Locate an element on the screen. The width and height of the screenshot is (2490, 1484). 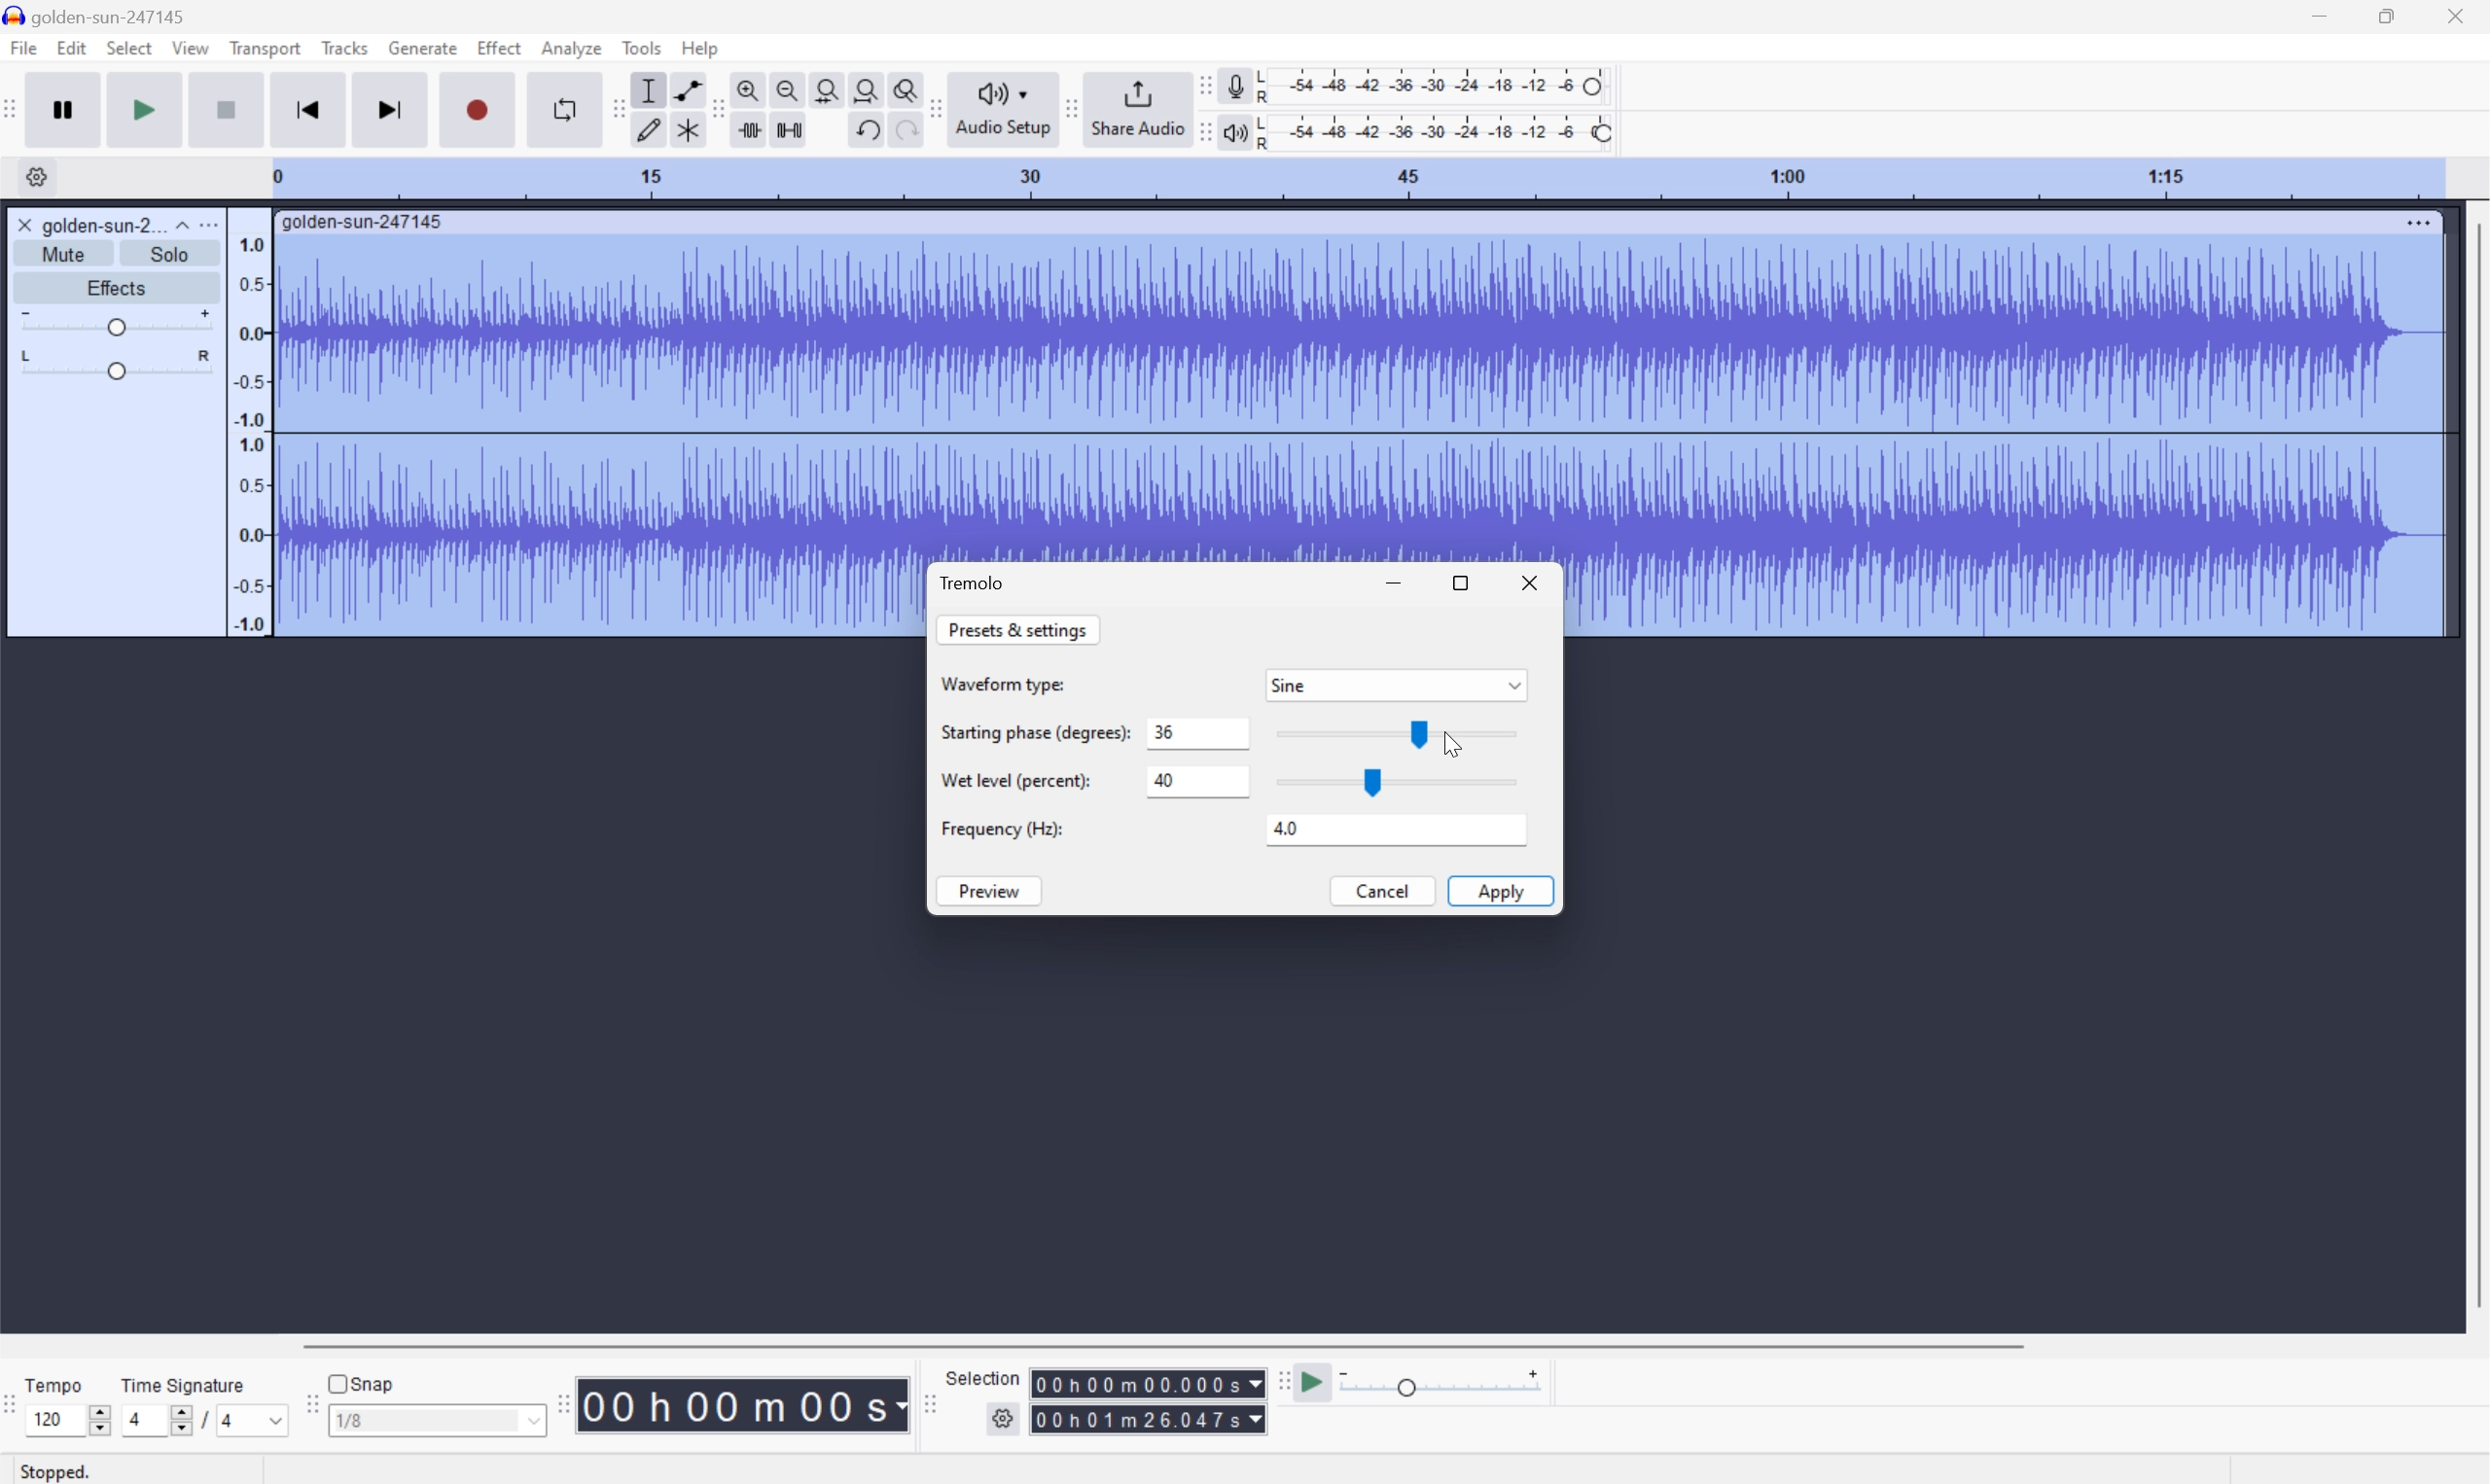
Selection is located at coordinates (1148, 1419).